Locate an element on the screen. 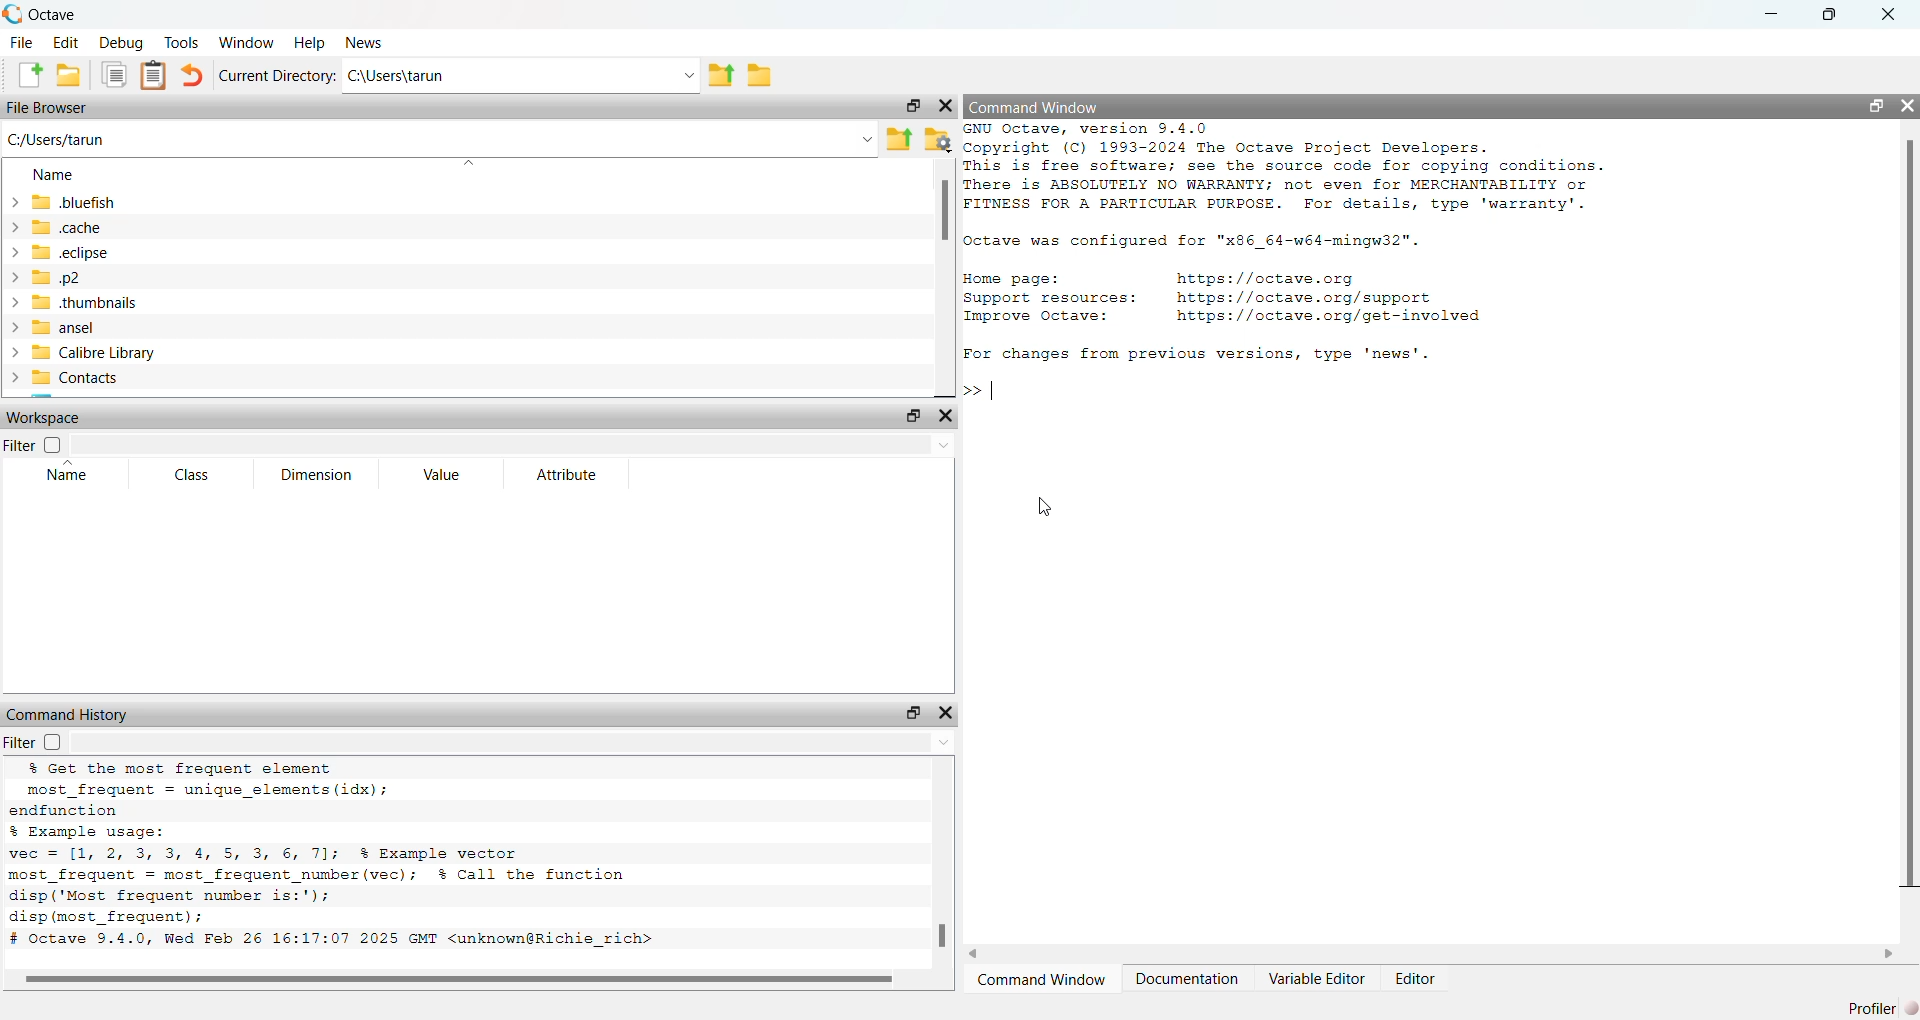 The image size is (1920, 1020). close is located at coordinates (1908, 105).